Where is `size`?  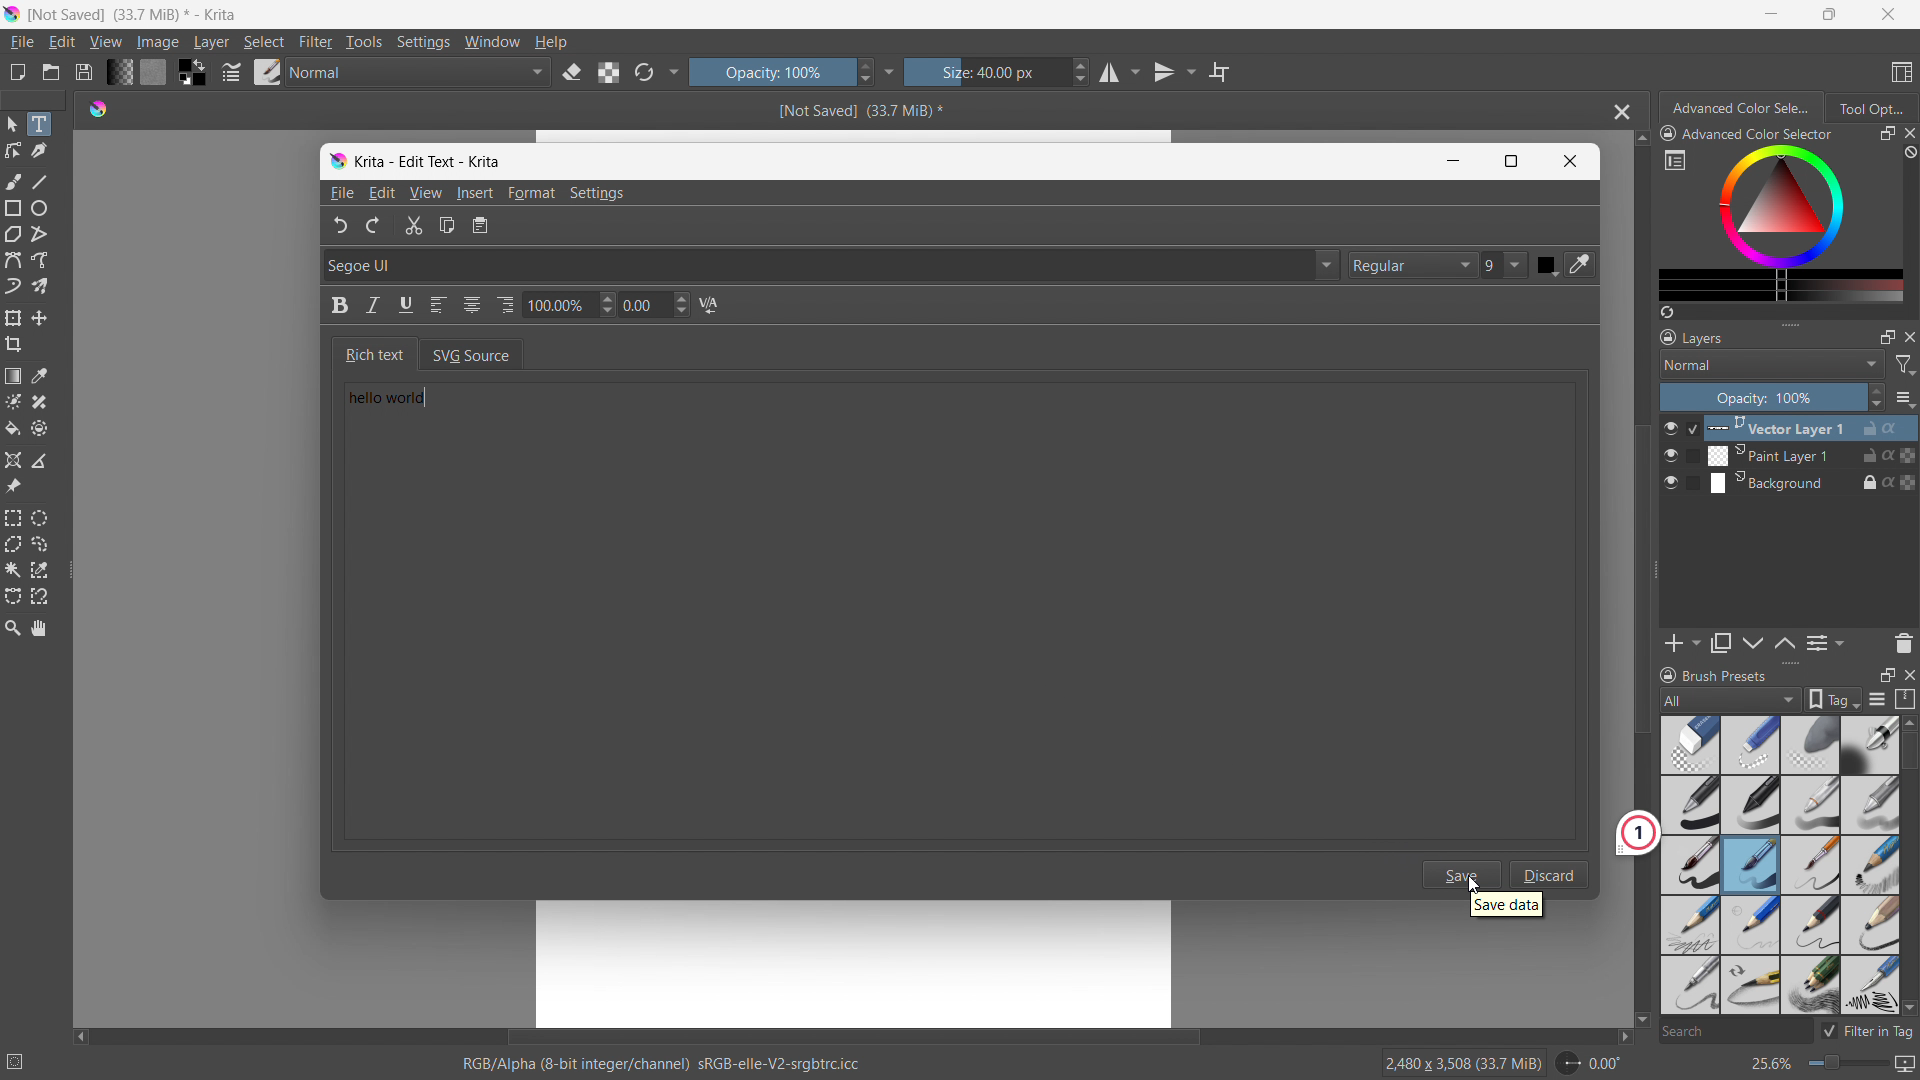 size is located at coordinates (997, 72).